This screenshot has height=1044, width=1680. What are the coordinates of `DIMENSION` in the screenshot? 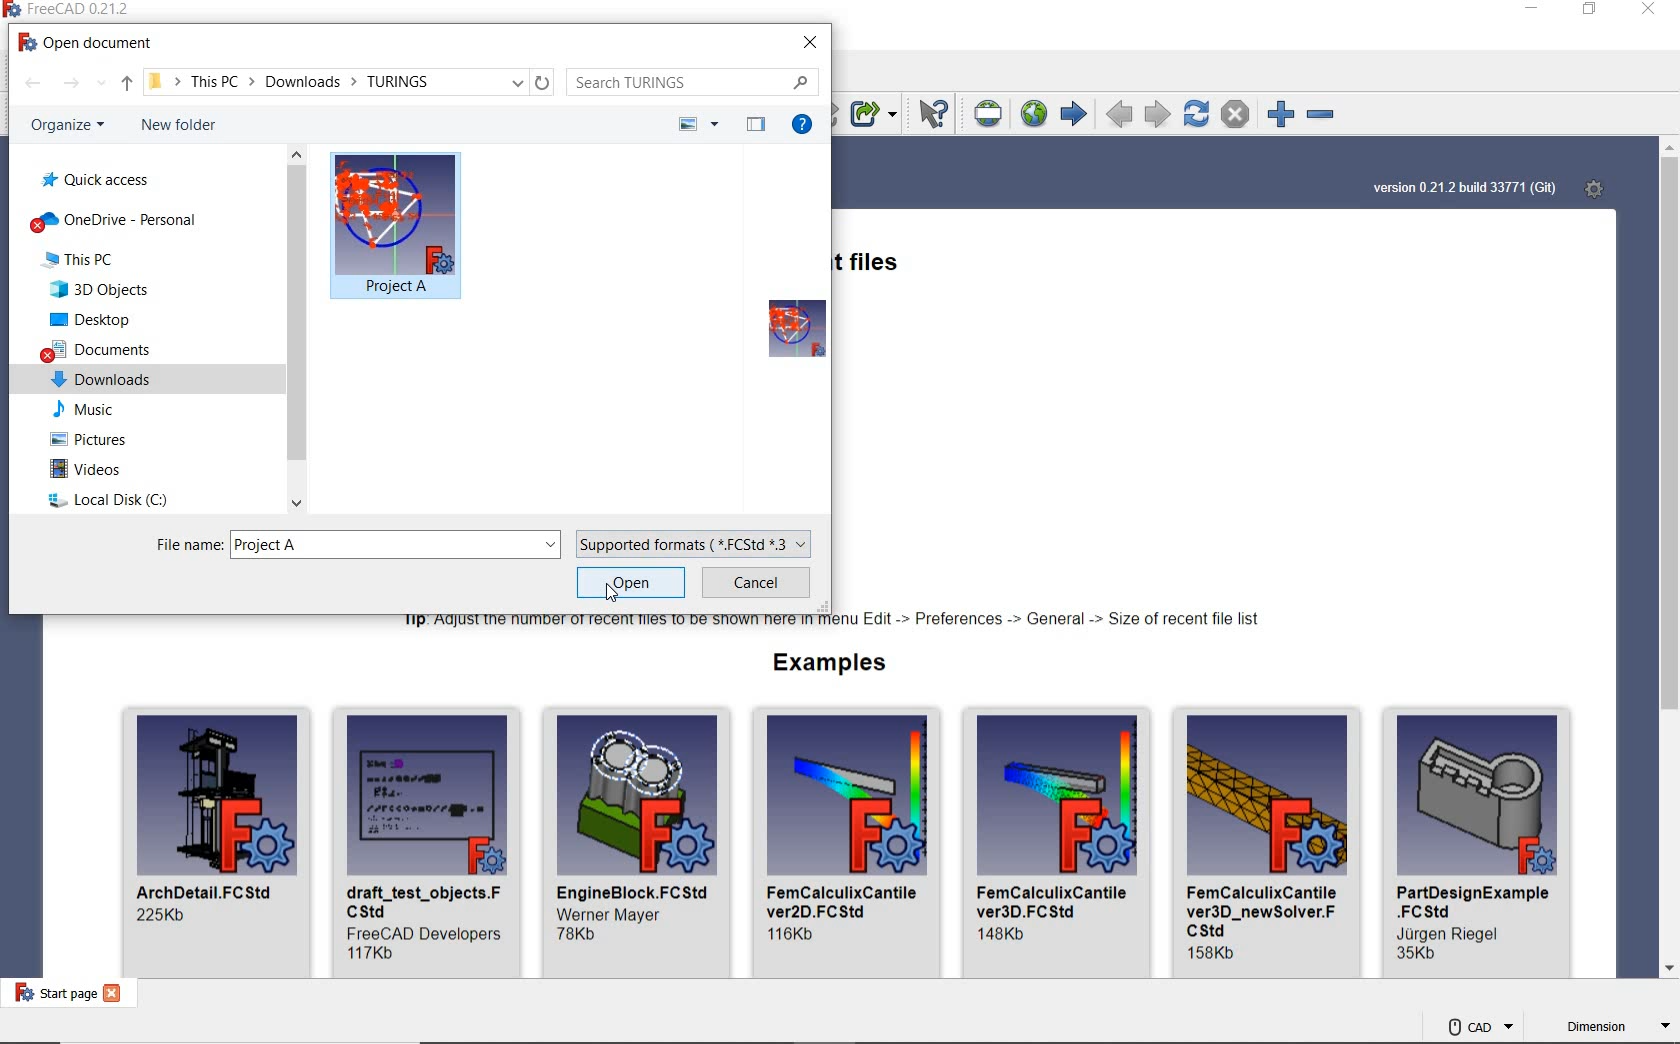 It's located at (1617, 1029).